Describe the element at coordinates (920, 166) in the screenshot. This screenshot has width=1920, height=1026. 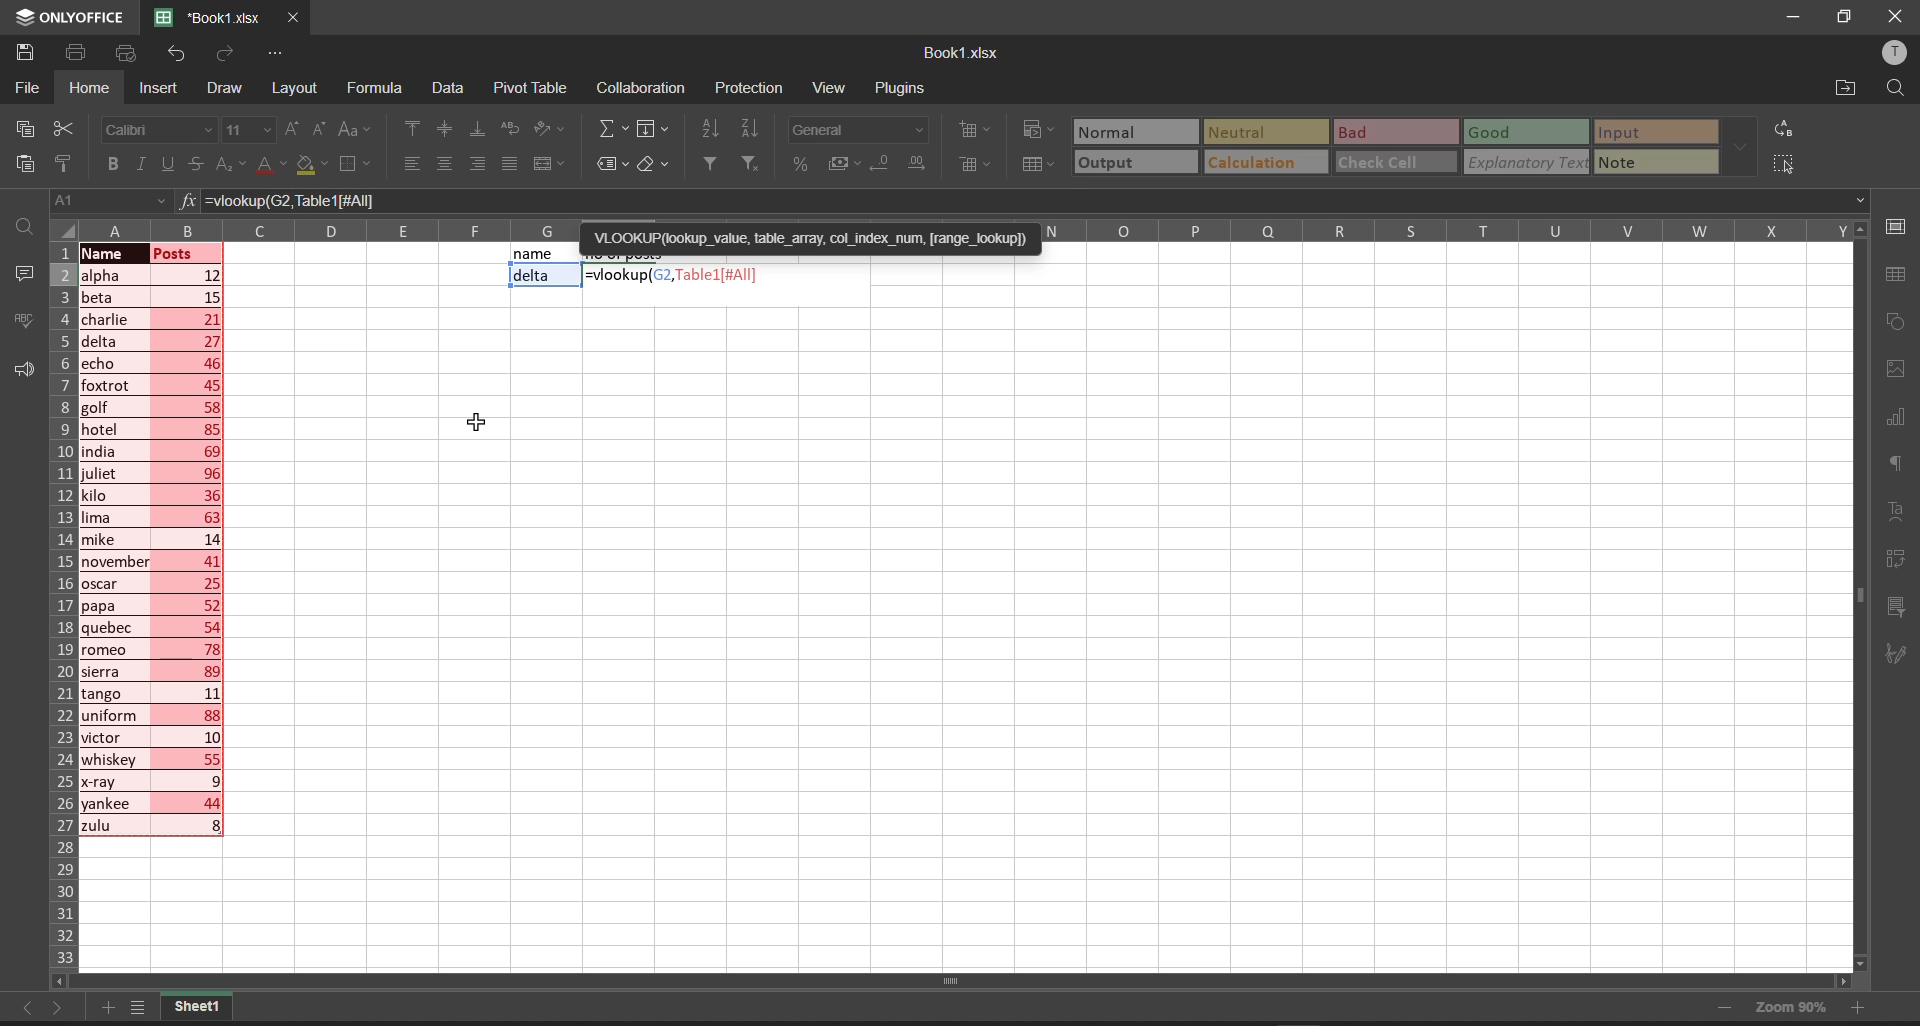
I see `increase decimal` at that location.